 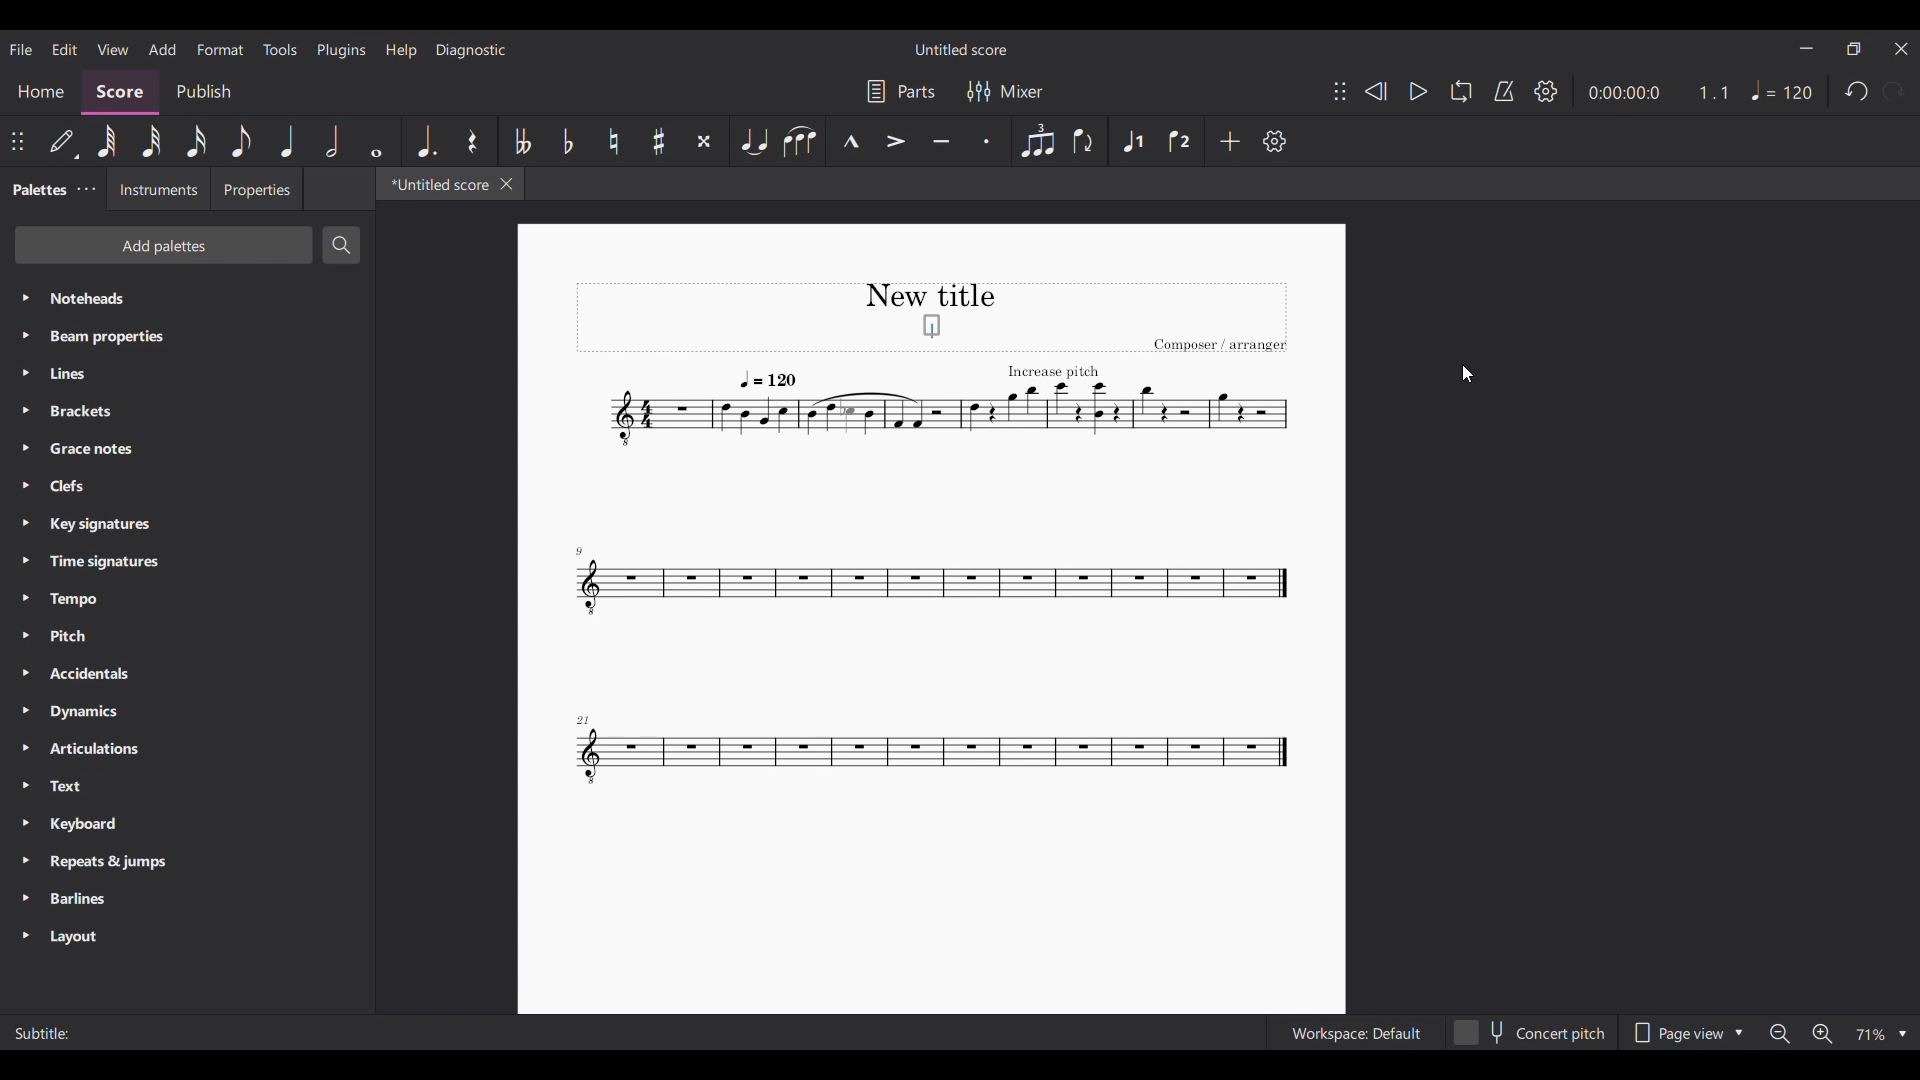 What do you see at coordinates (62, 141) in the screenshot?
I see `Default` at bounding box center [62, 141].